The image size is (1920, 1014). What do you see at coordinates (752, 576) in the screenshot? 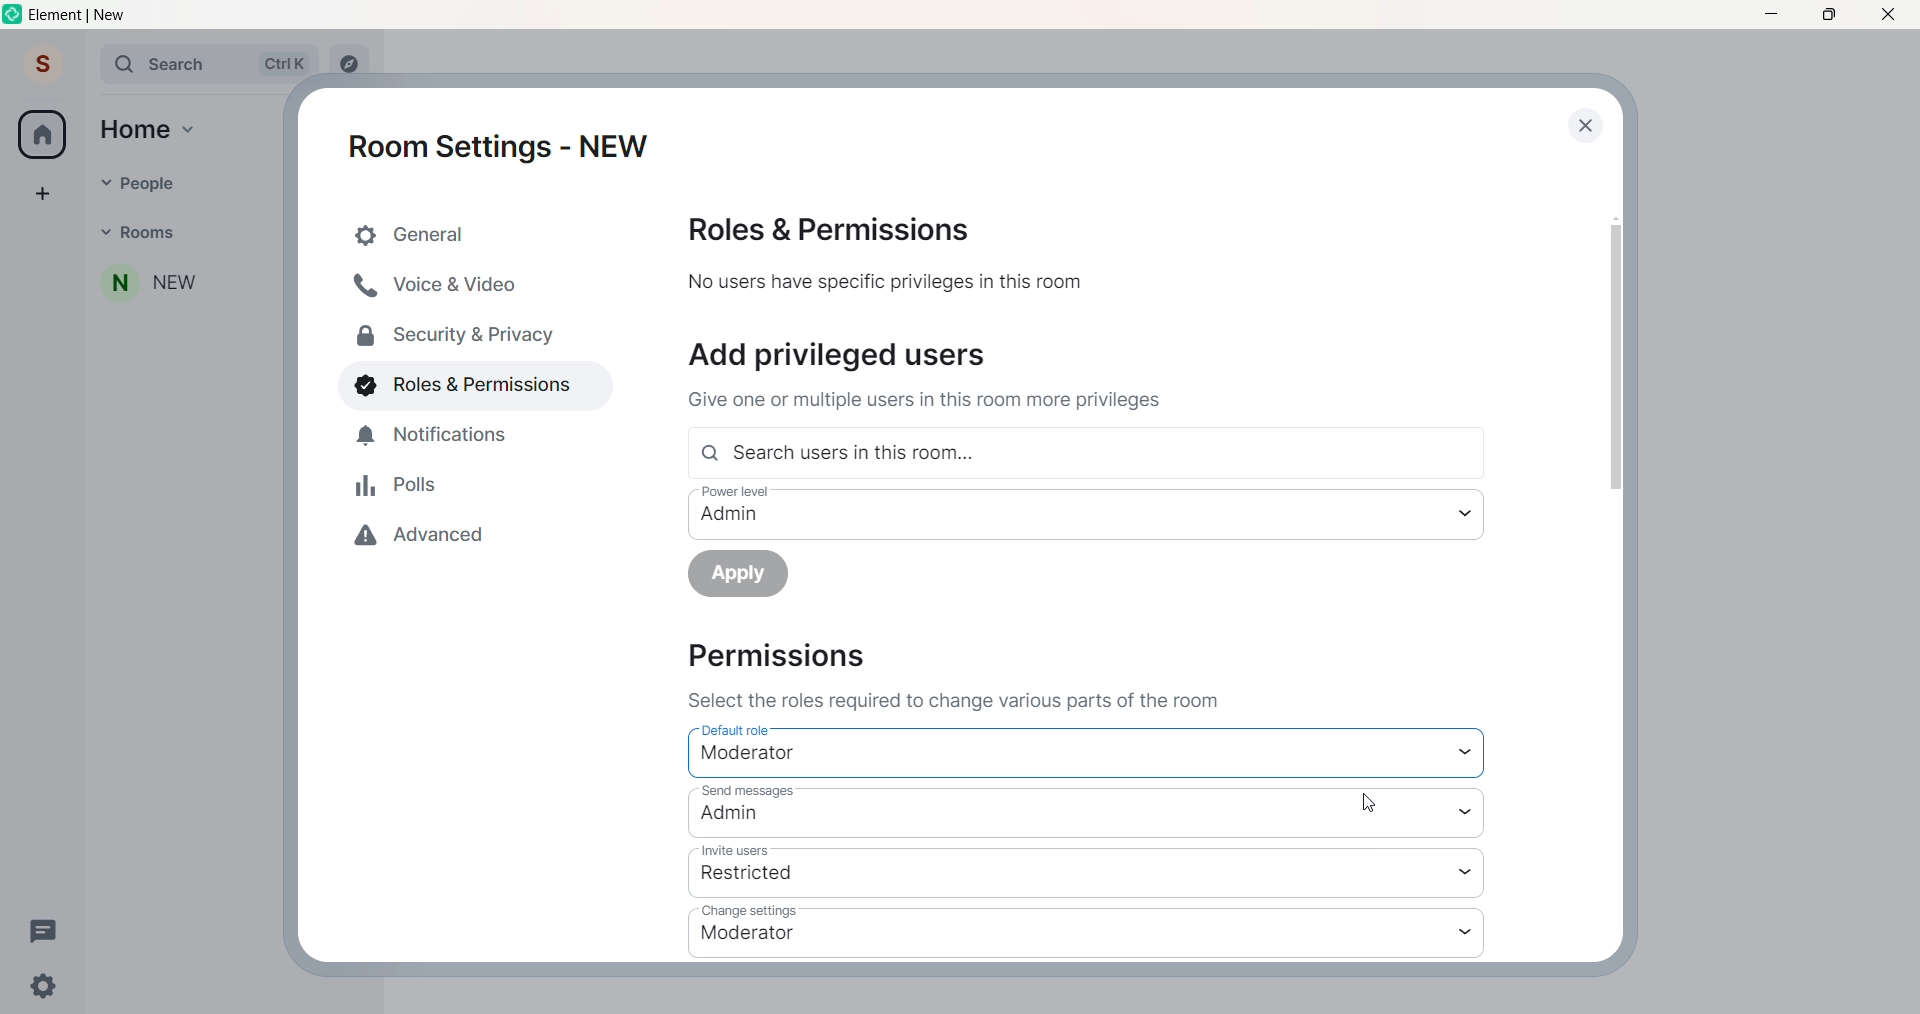
I see `apply` at bounding box center [752, 576].